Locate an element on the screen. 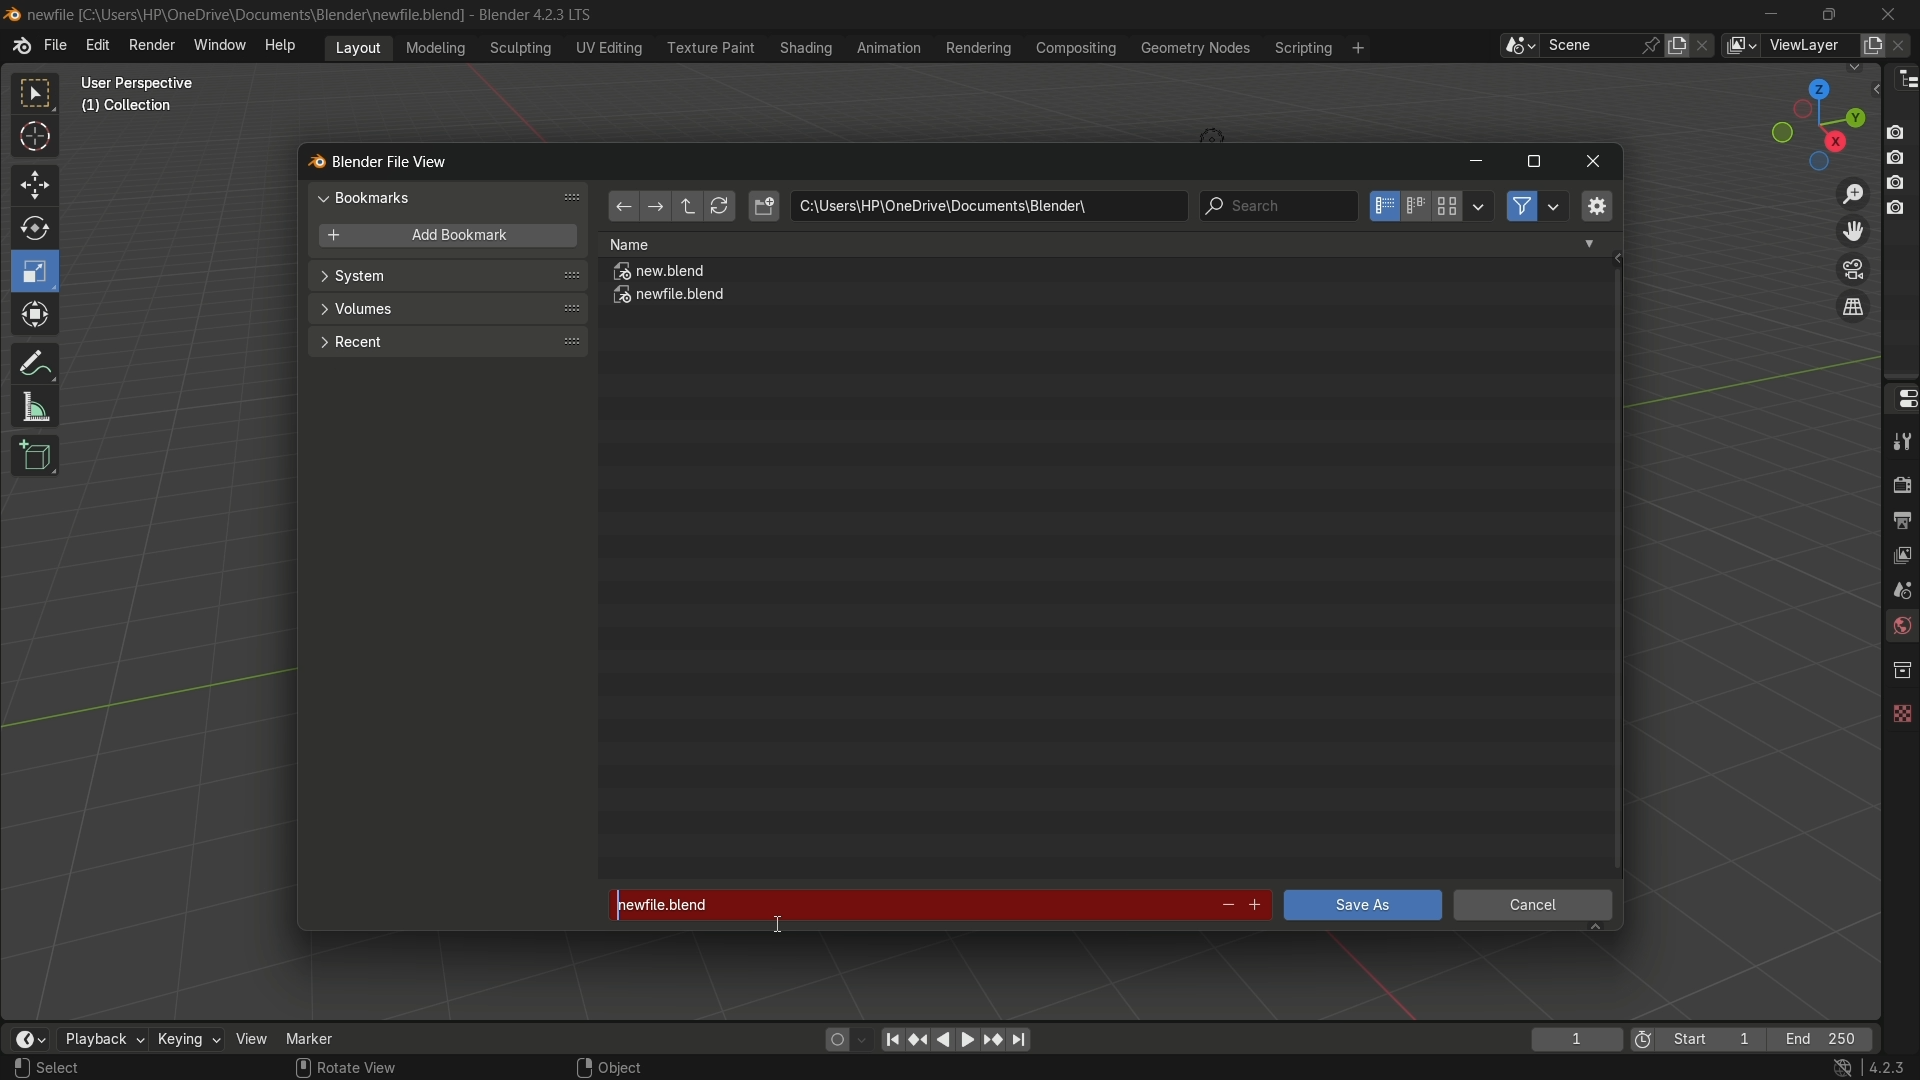  text Cursor is located at coordinates (780, 927).